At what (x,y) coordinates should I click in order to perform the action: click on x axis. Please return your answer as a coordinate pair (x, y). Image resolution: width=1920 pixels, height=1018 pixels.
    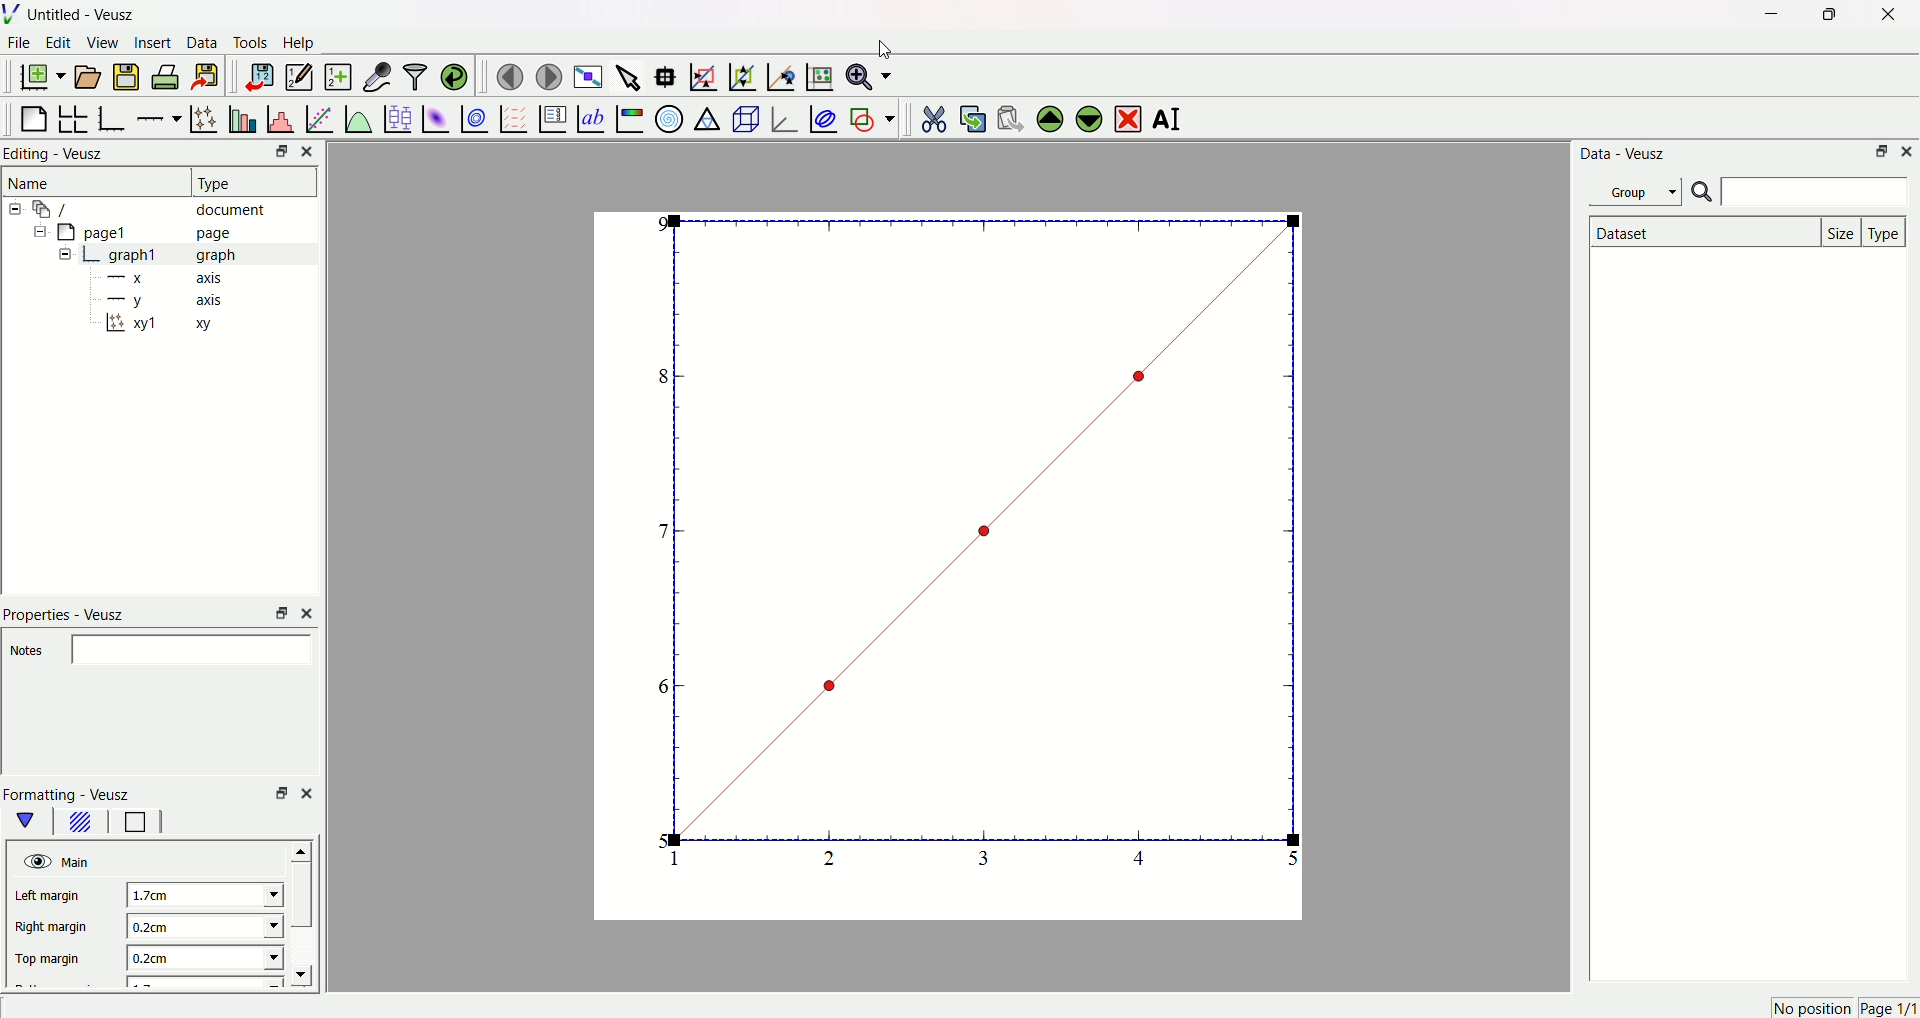
    Looking at the image, I should click on (169, 279).